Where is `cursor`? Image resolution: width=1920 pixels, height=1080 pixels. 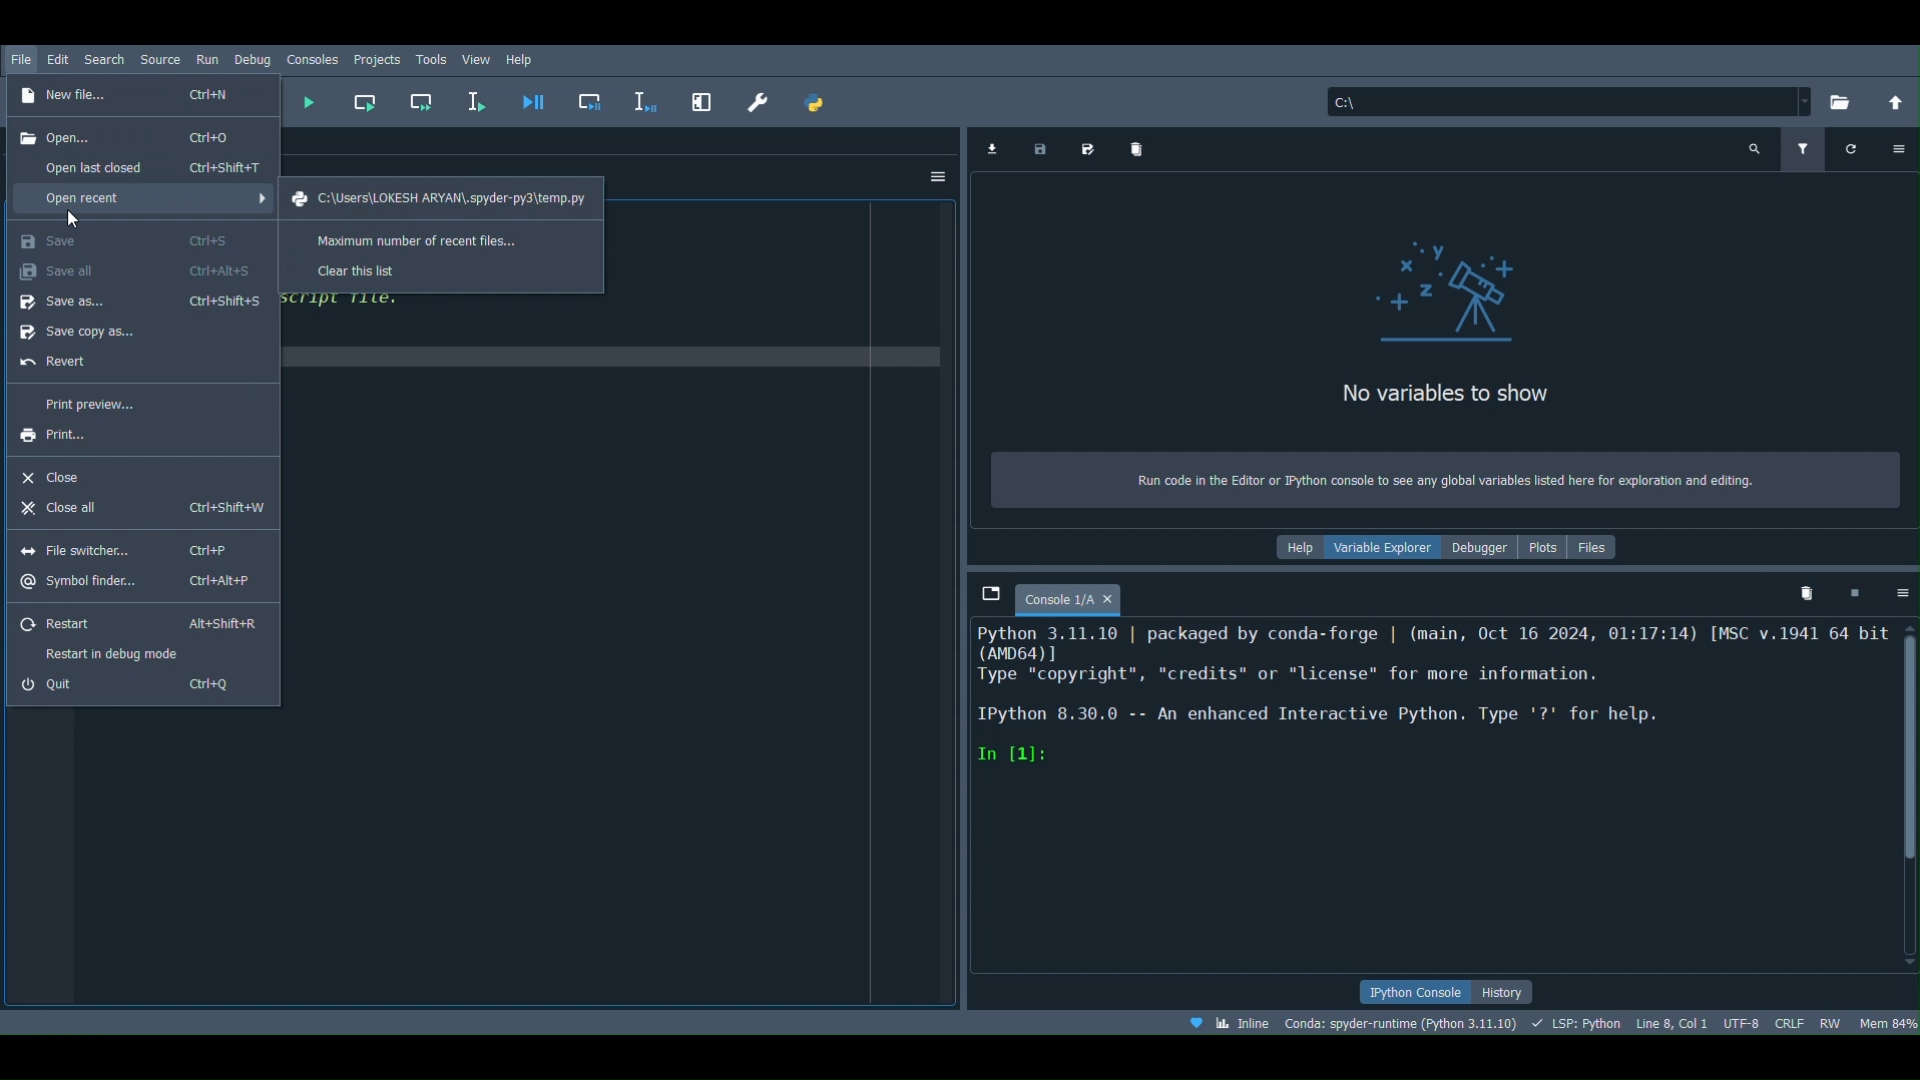 cursor is located at coordinates (74, 218).